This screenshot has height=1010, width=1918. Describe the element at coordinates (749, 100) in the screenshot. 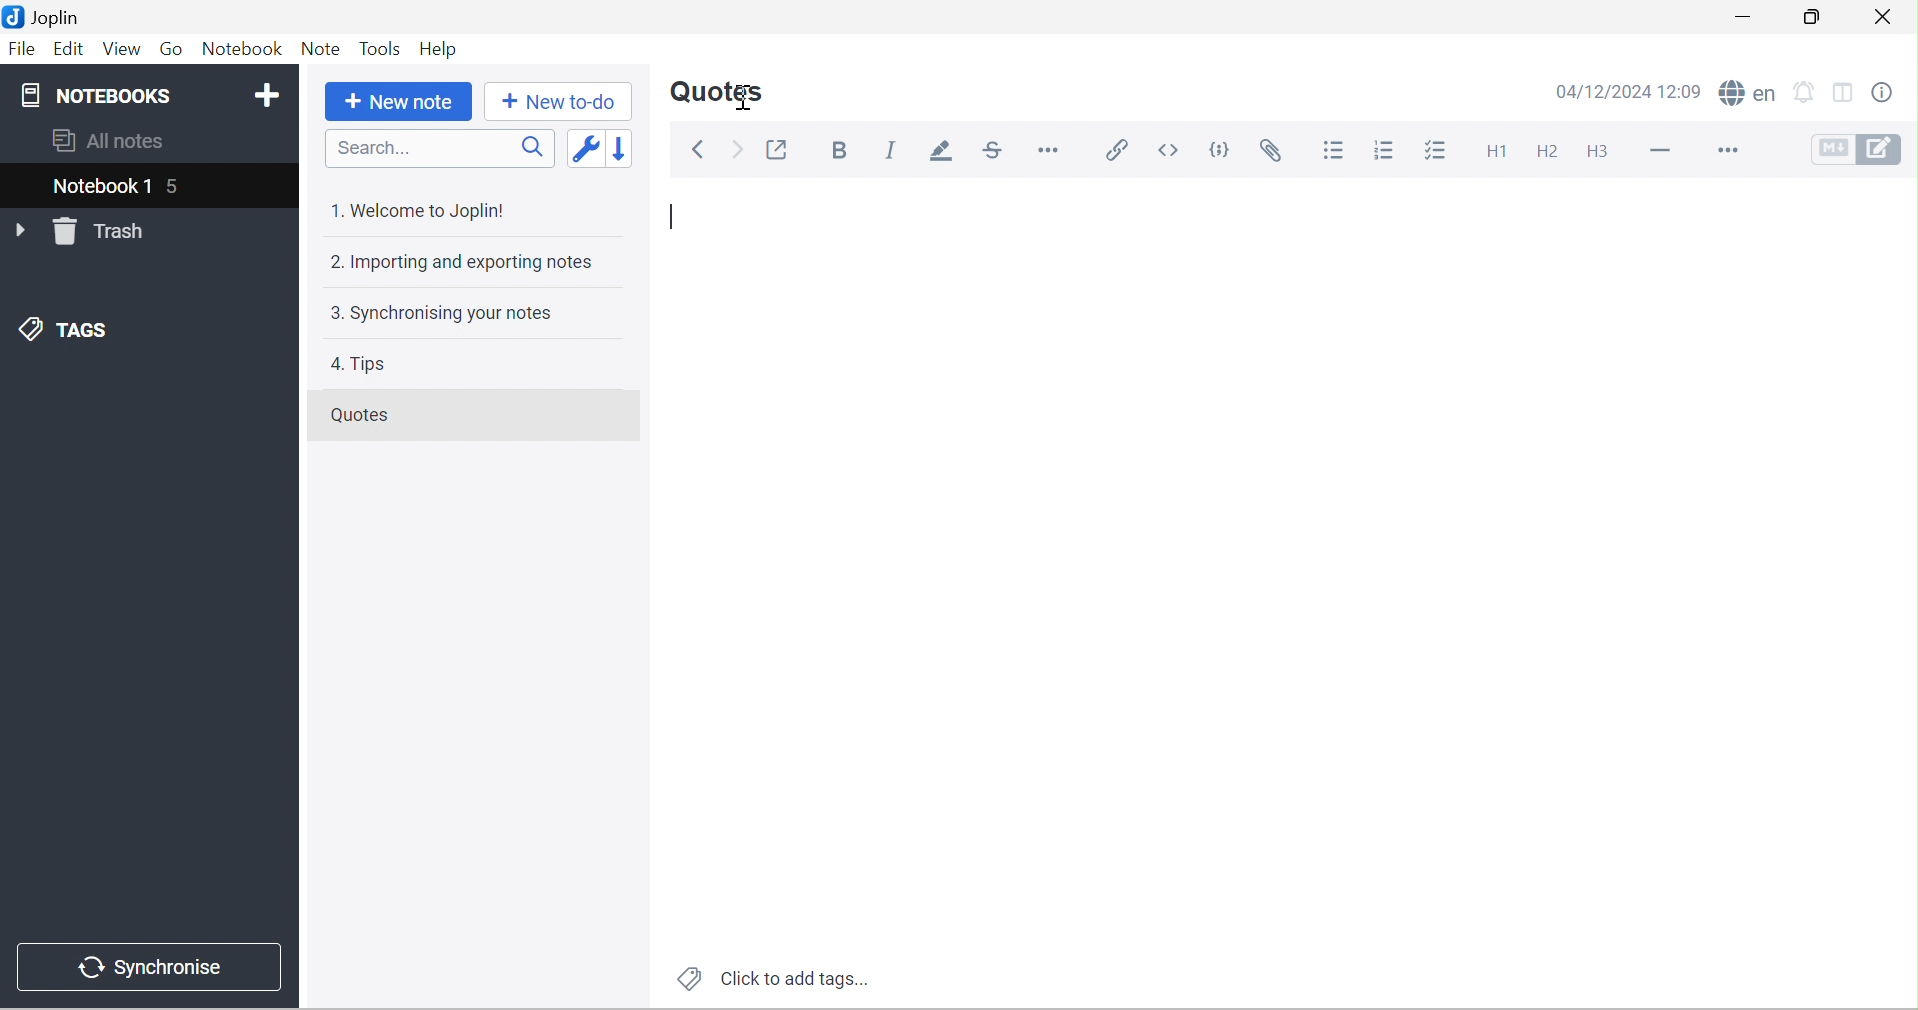

I see `Cursor` at that location.